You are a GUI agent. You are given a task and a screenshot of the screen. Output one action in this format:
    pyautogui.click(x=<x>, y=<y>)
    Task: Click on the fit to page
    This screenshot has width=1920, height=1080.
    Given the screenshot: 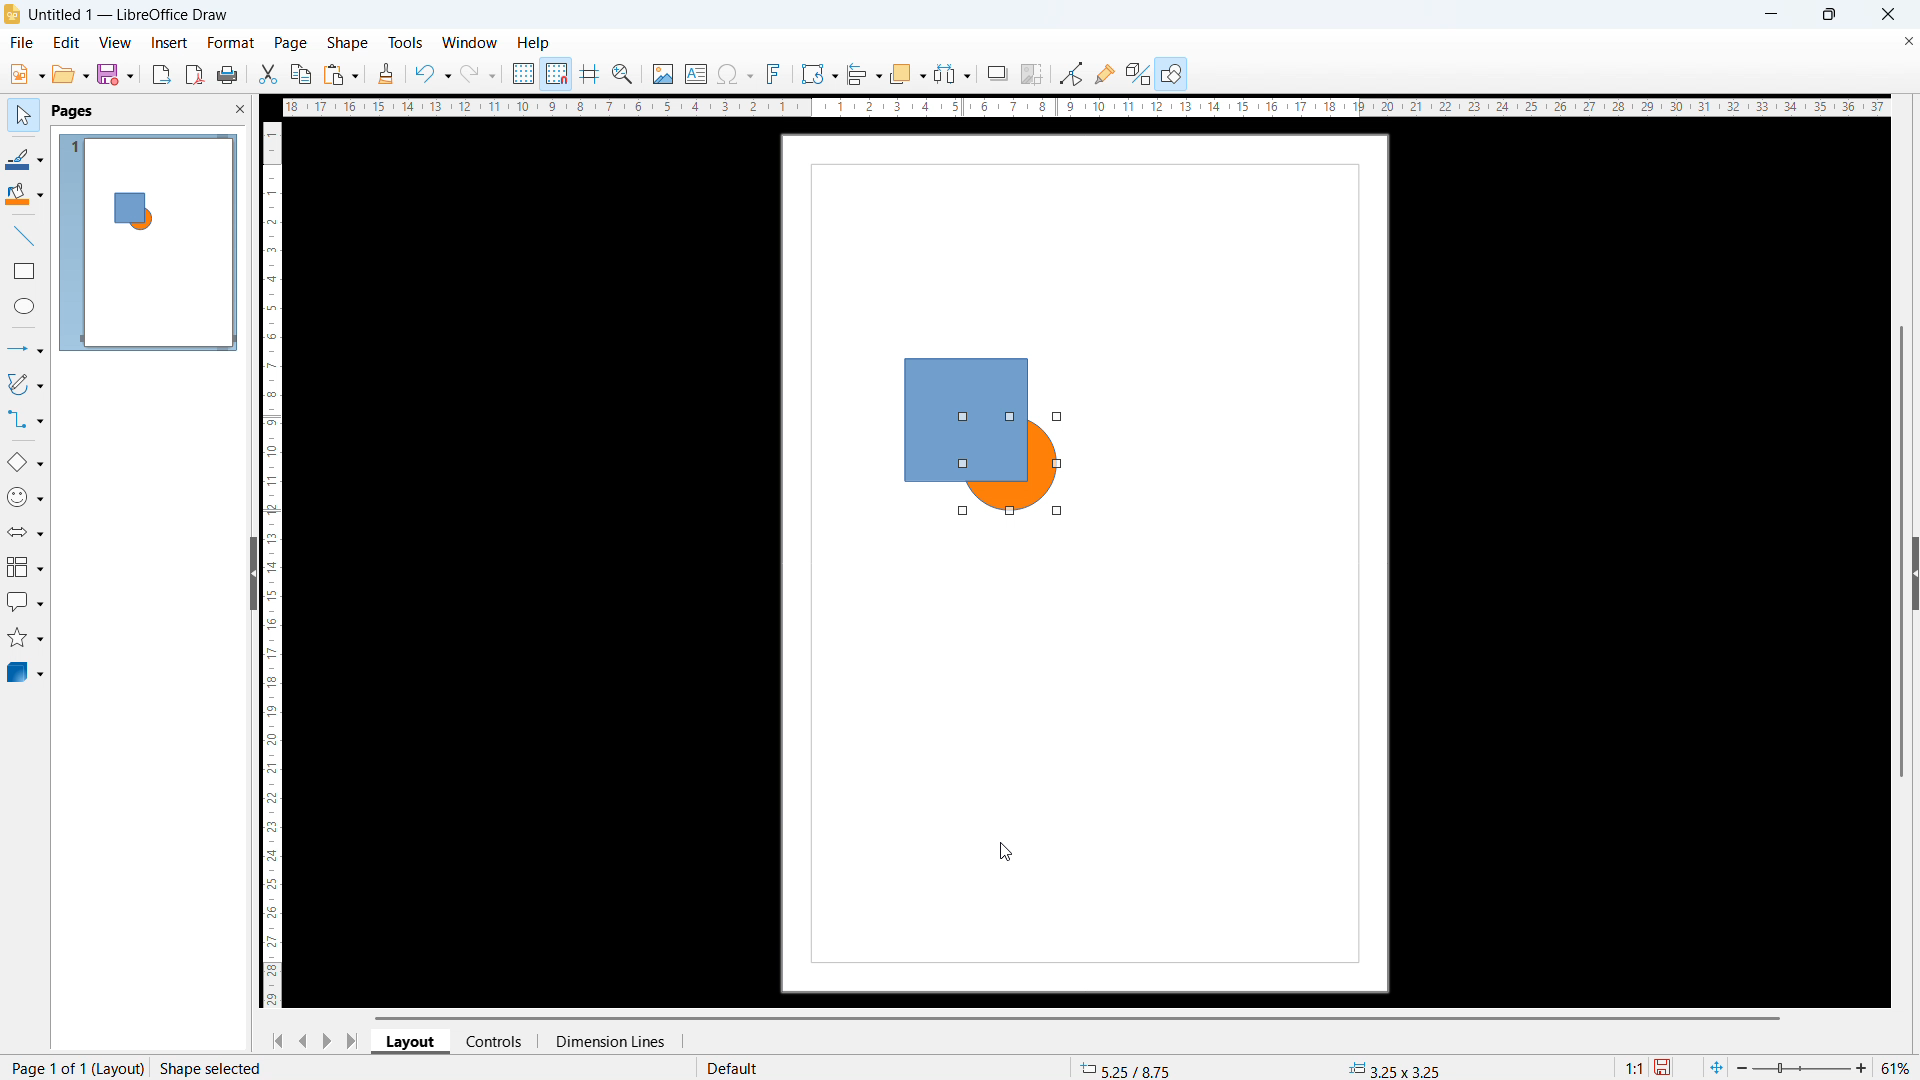 What is the action you would take?
    pyautogui.click(x=1718, y=1068)
    